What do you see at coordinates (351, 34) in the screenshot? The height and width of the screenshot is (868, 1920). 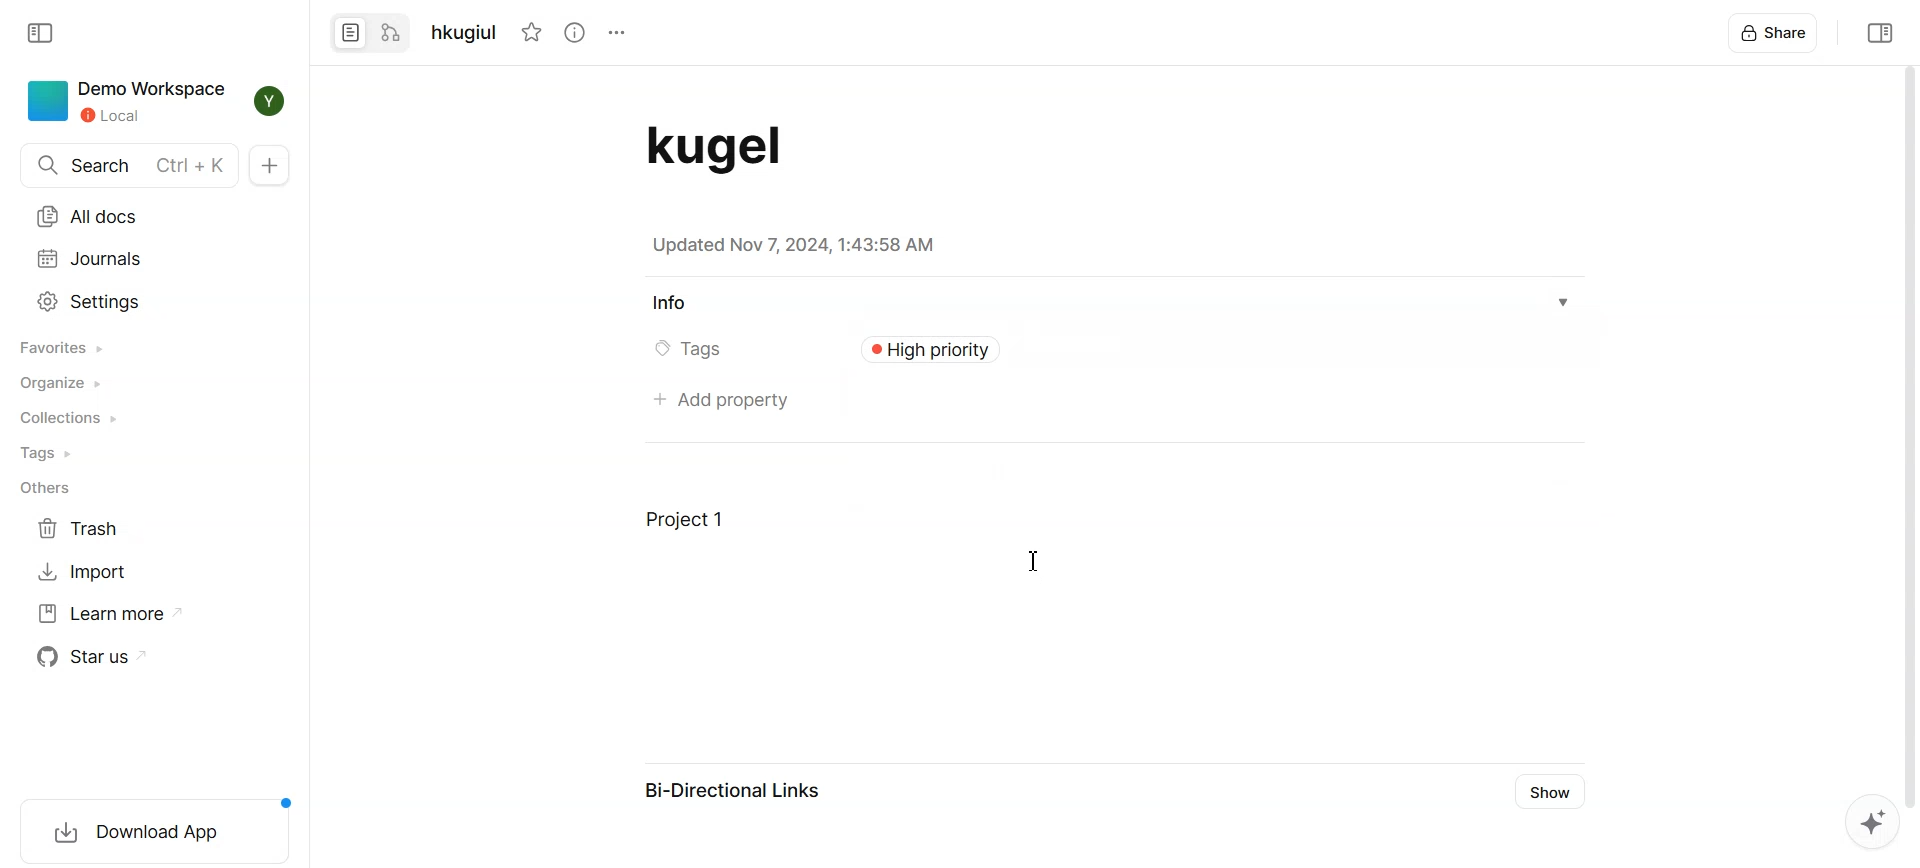 I see `Convert to page` at bounding box center [351, 34].